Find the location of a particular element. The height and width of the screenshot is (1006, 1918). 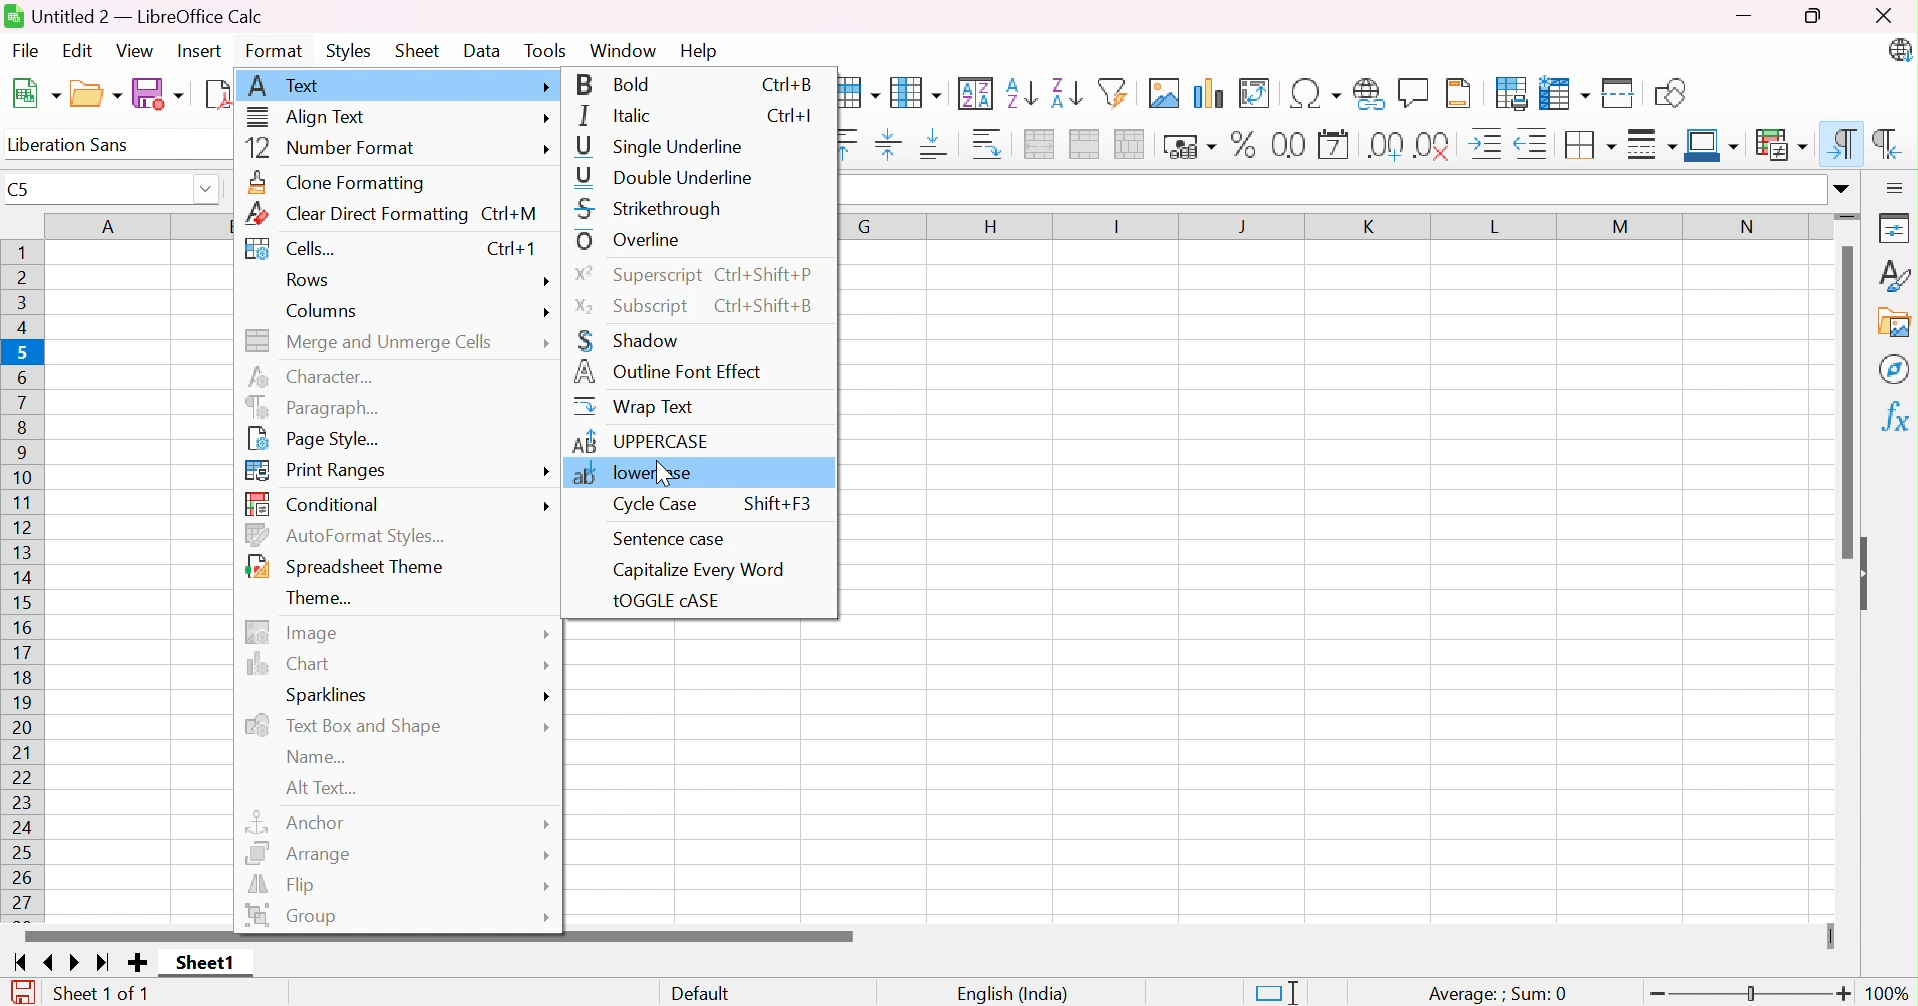

Columns is located at coordinates (326, 312).